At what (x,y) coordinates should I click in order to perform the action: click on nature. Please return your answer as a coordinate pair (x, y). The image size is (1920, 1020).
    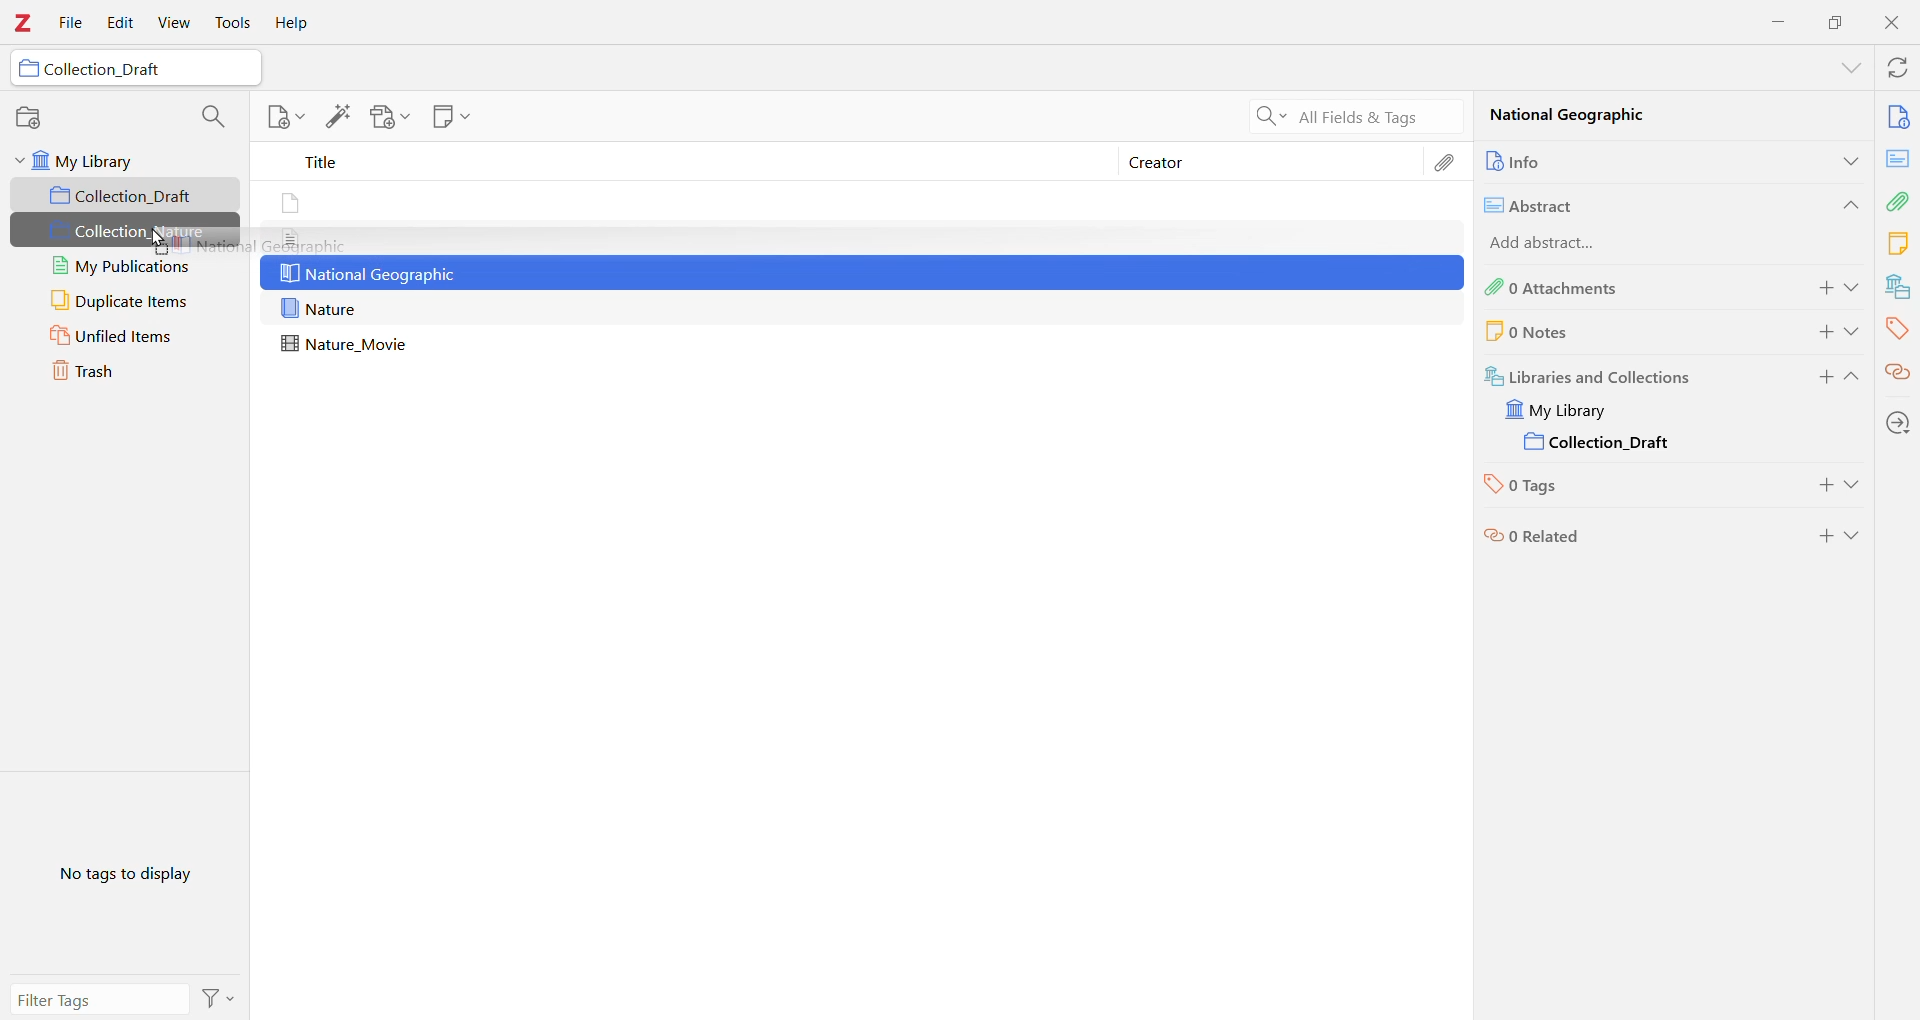
    Looking at the image, I should click on (323, 309).